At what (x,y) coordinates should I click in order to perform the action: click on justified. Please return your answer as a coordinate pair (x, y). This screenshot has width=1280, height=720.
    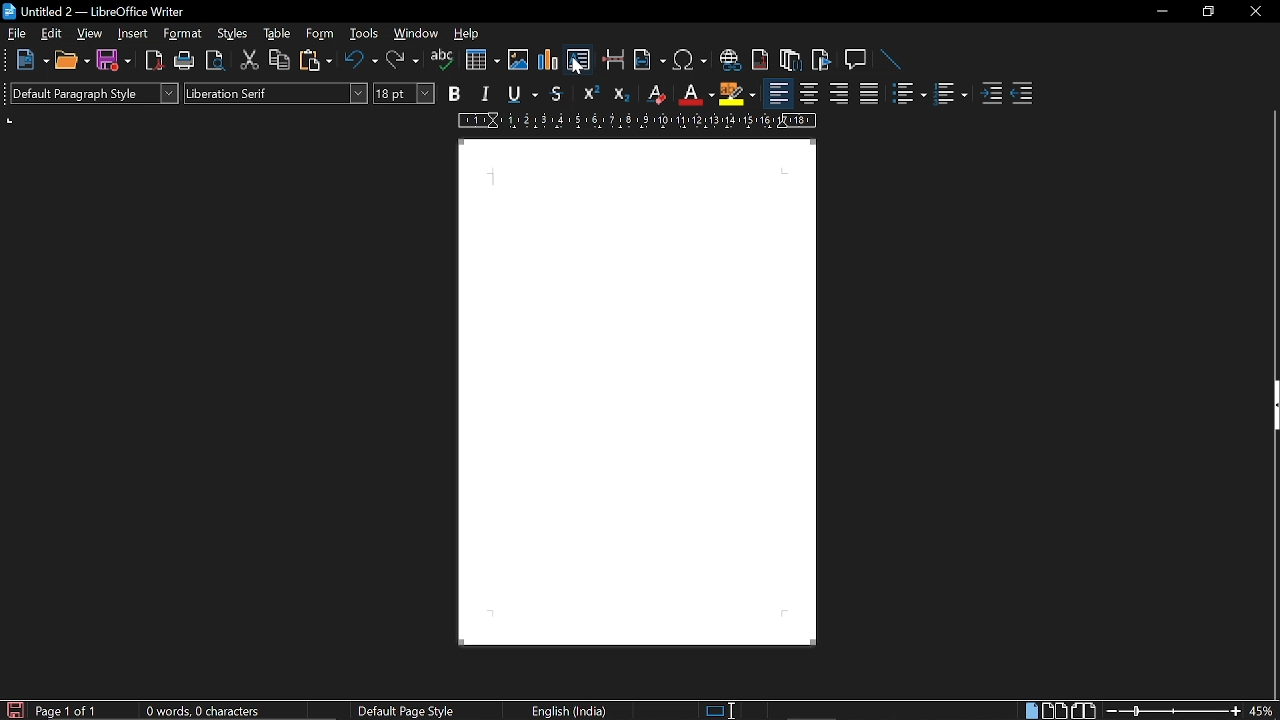
    Looking at the image, I should click on (869, 96).